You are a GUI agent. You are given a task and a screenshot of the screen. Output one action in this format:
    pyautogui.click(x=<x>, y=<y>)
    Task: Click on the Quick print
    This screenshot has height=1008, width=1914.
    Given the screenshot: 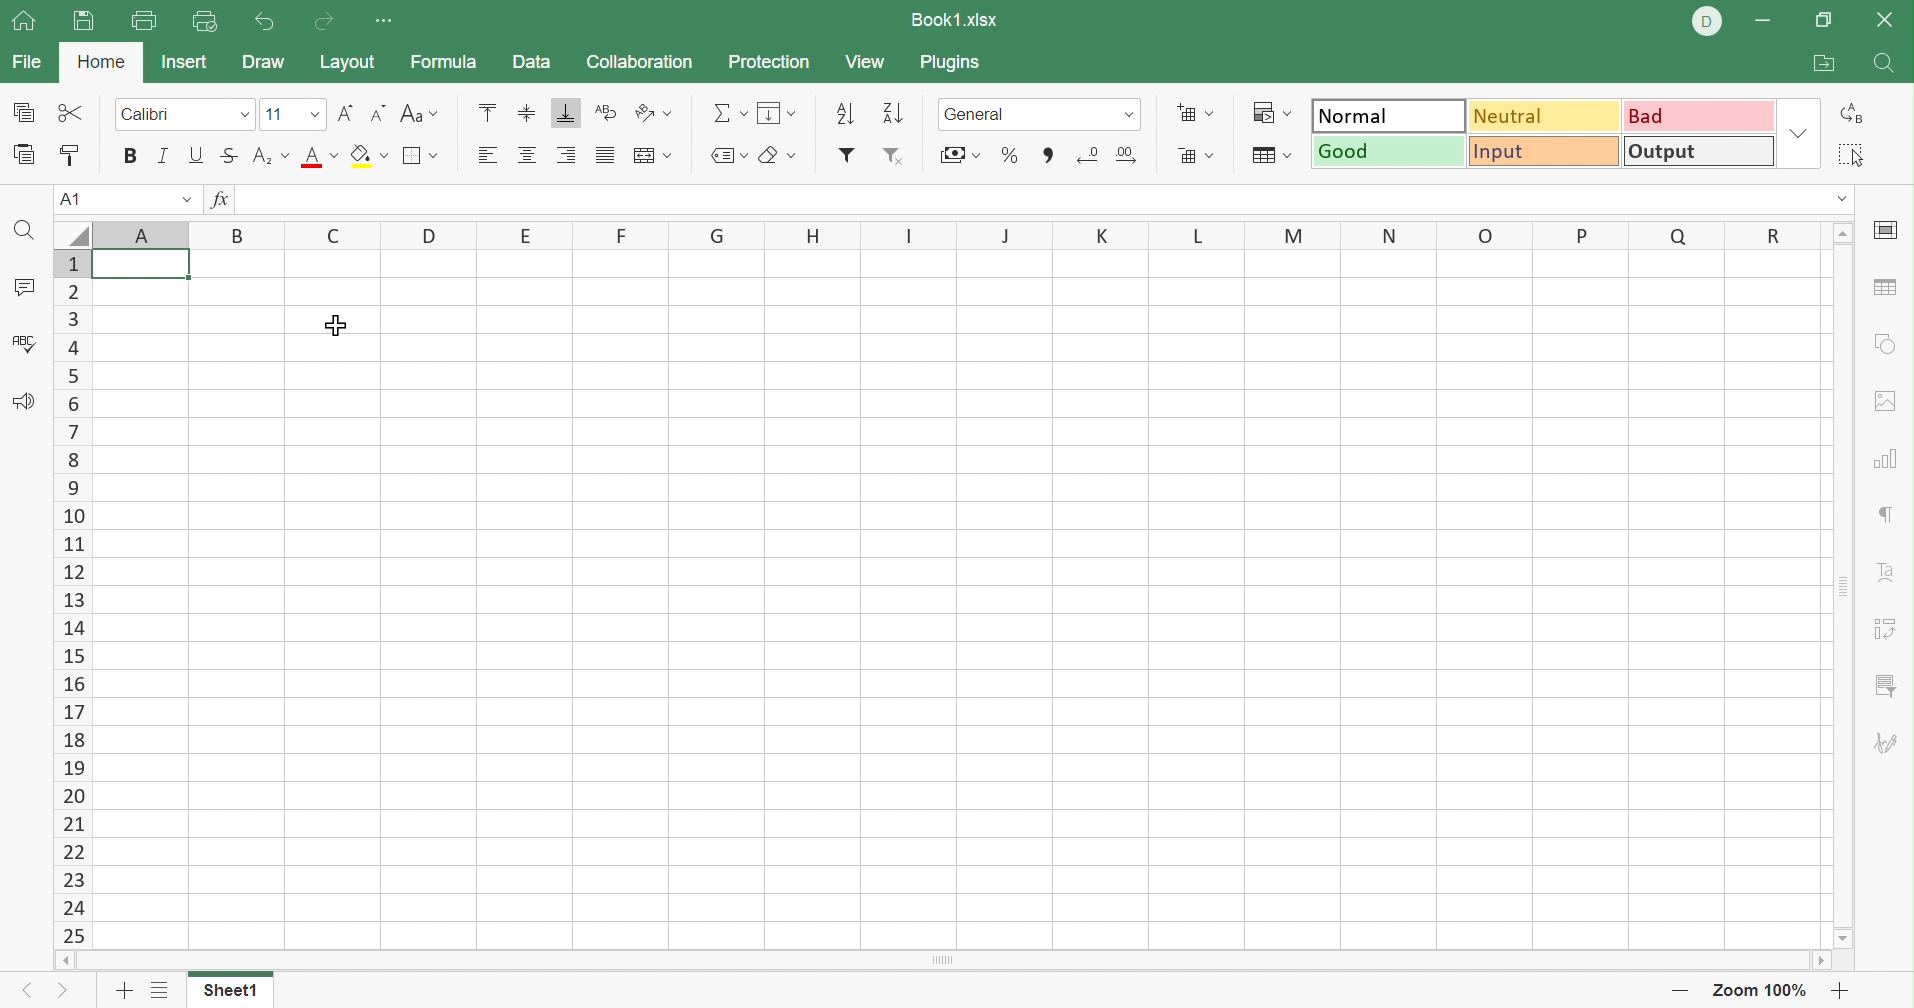 What is the action you would take?
    pyautogui.click(x=207, y=22)
    